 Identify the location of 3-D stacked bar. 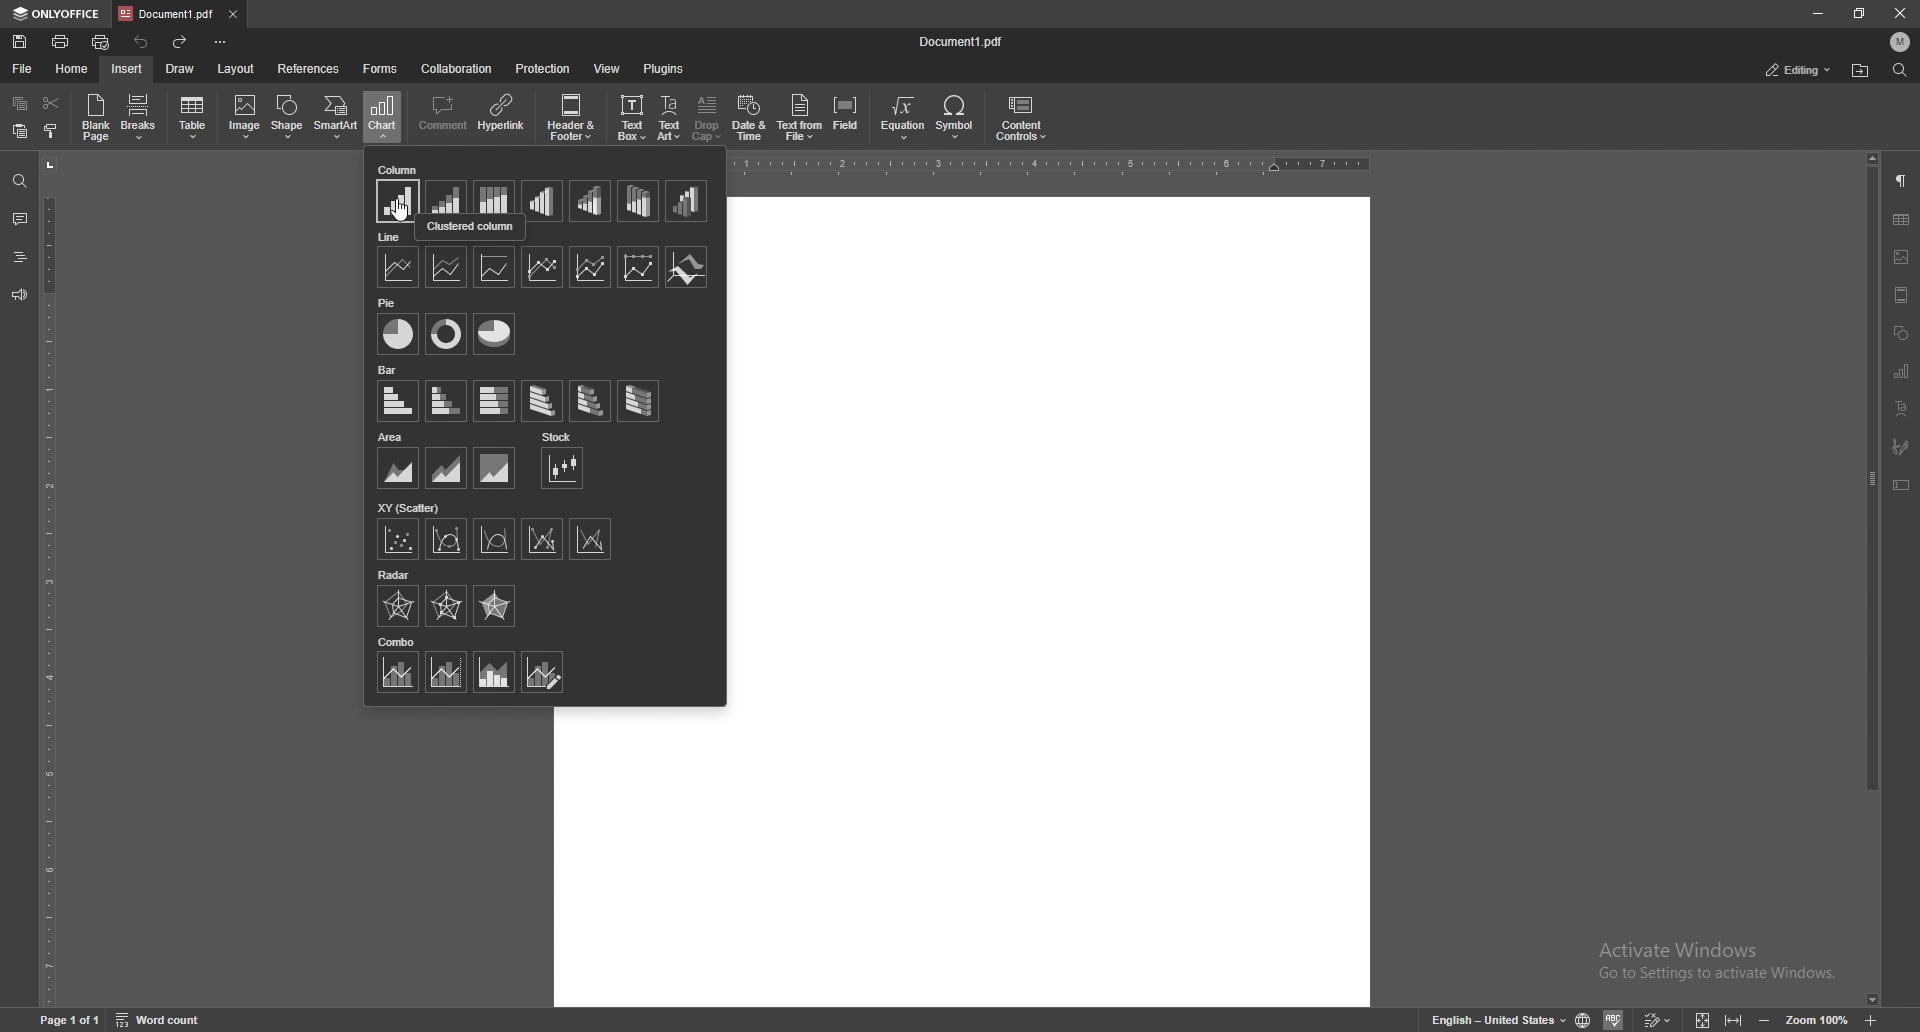
(590, 401).